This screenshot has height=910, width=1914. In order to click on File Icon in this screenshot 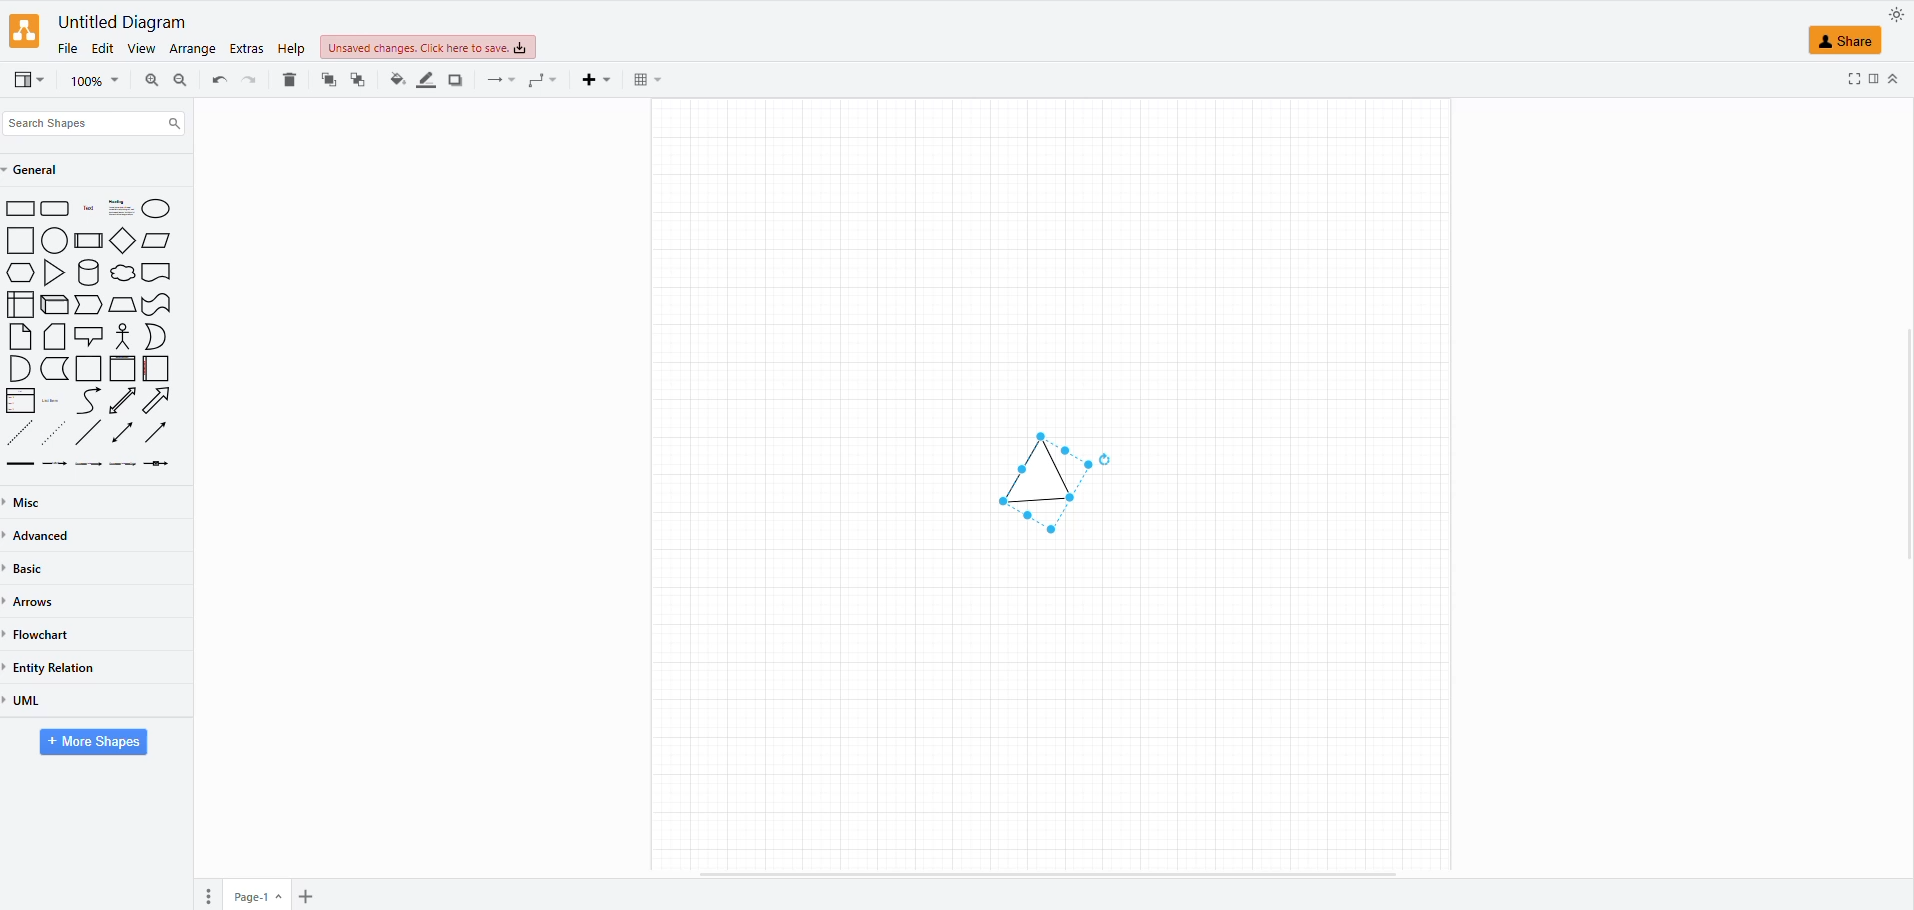, I will do `click(55, 337)`.